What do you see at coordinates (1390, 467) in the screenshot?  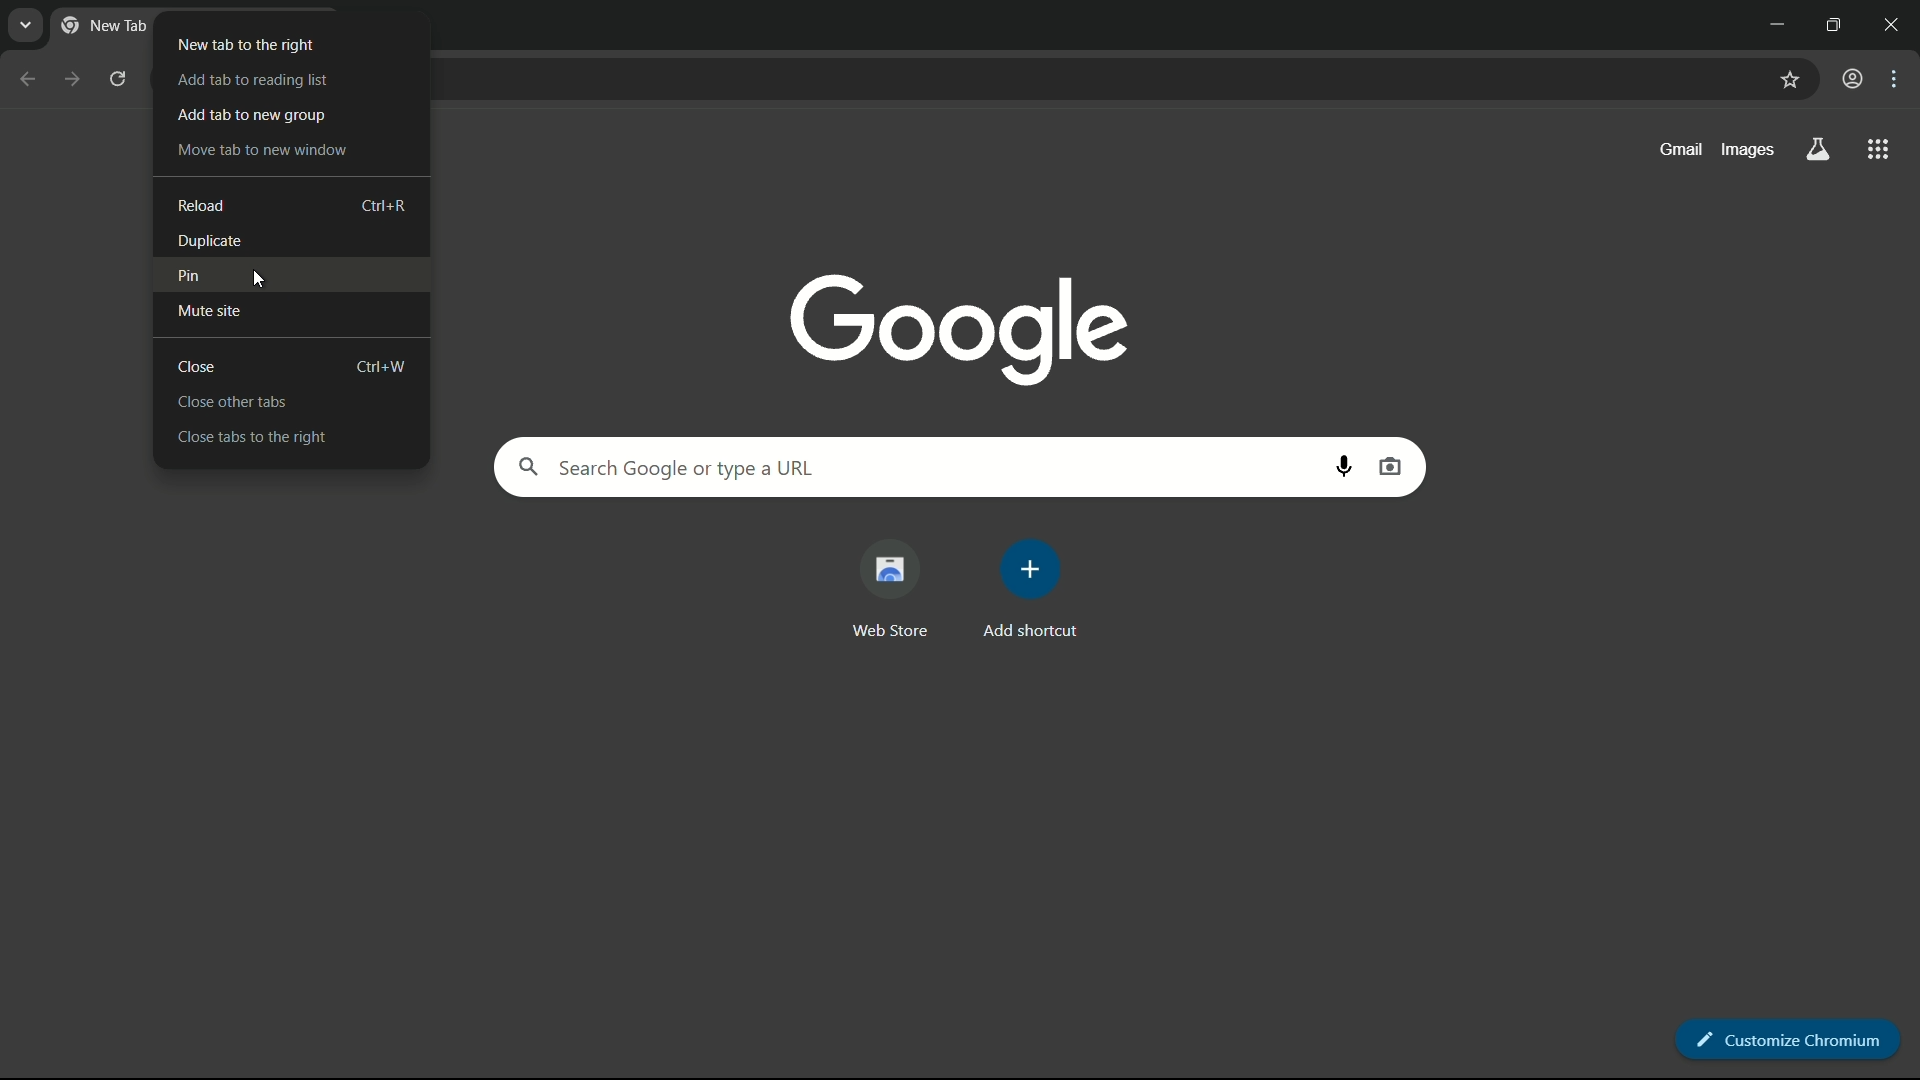 I see `search by image` at bounding box center [1390, 467].